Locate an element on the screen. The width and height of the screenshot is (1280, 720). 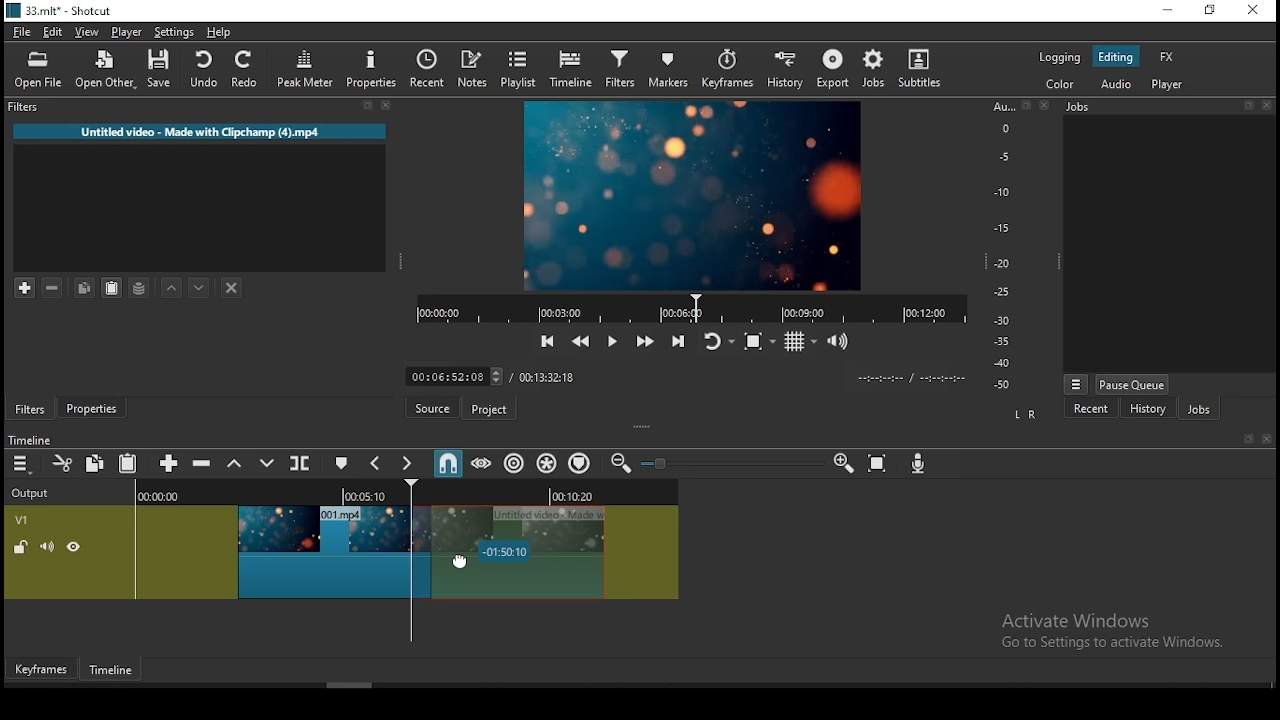
overwrite is located at coordinates (267, 466).